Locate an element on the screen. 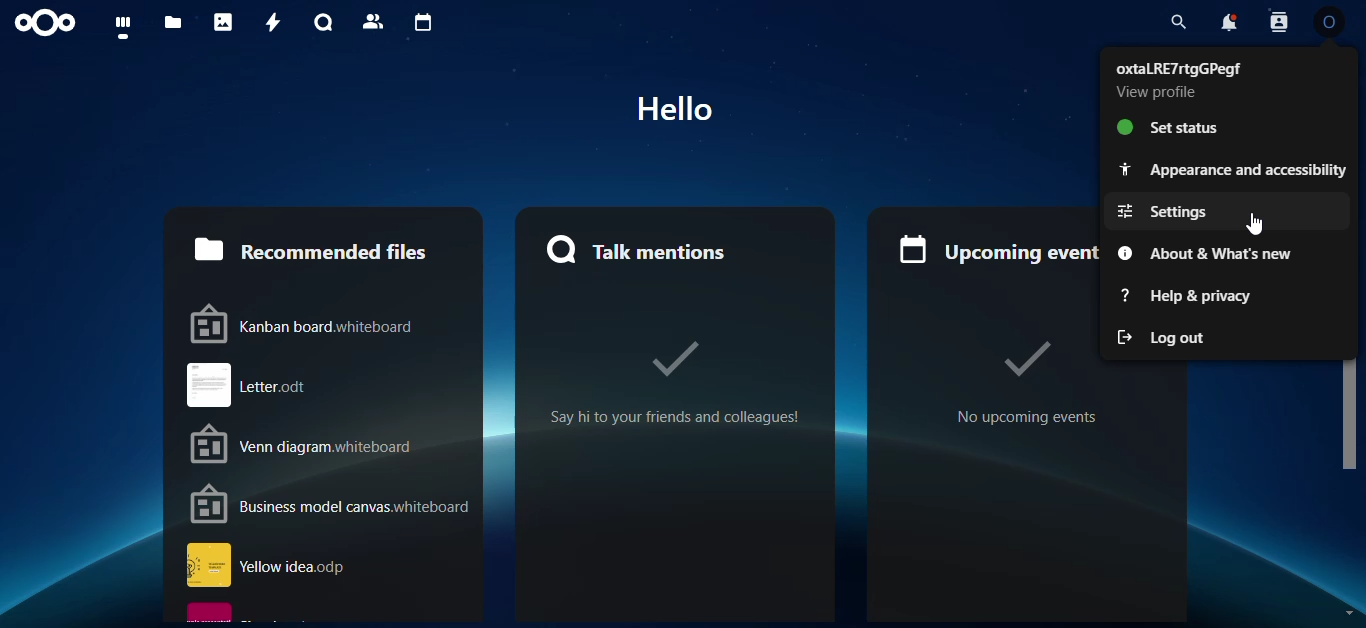 This screenshot has width=1366, height=628. dashboard is located at coordinates (117, 26).